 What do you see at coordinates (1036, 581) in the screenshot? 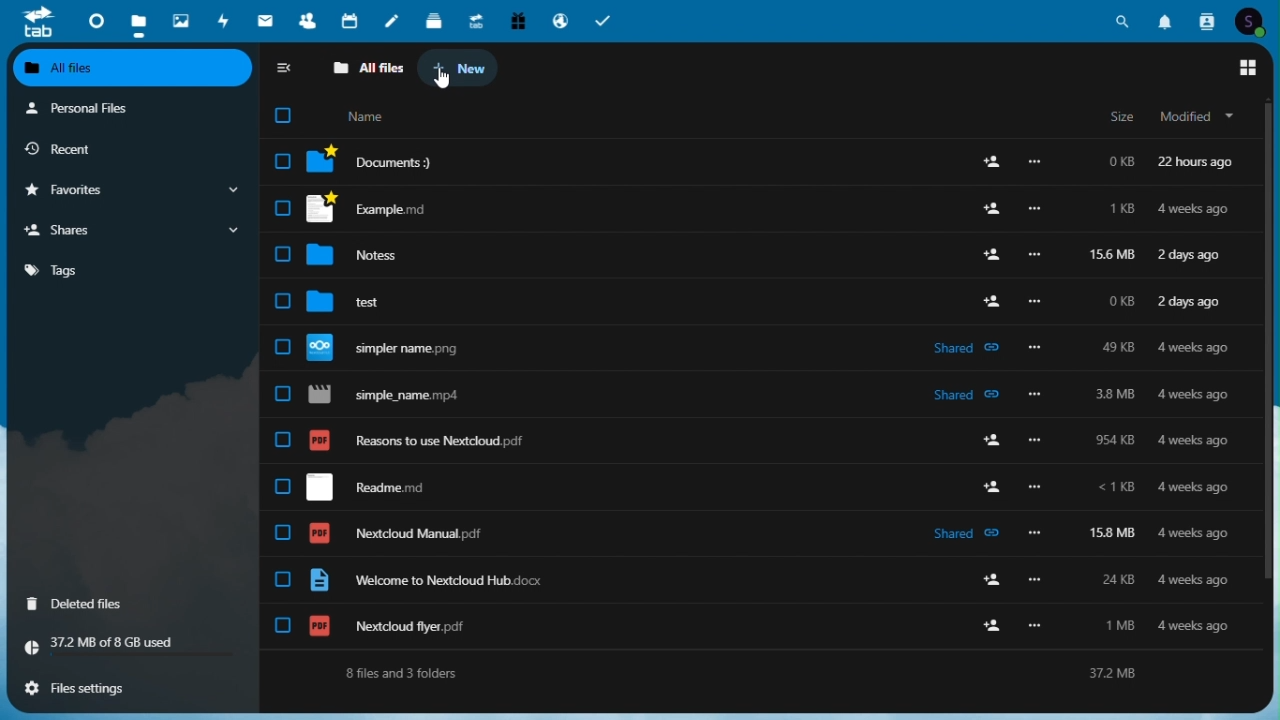
I see `more options` at bounding box center [1036, 581].